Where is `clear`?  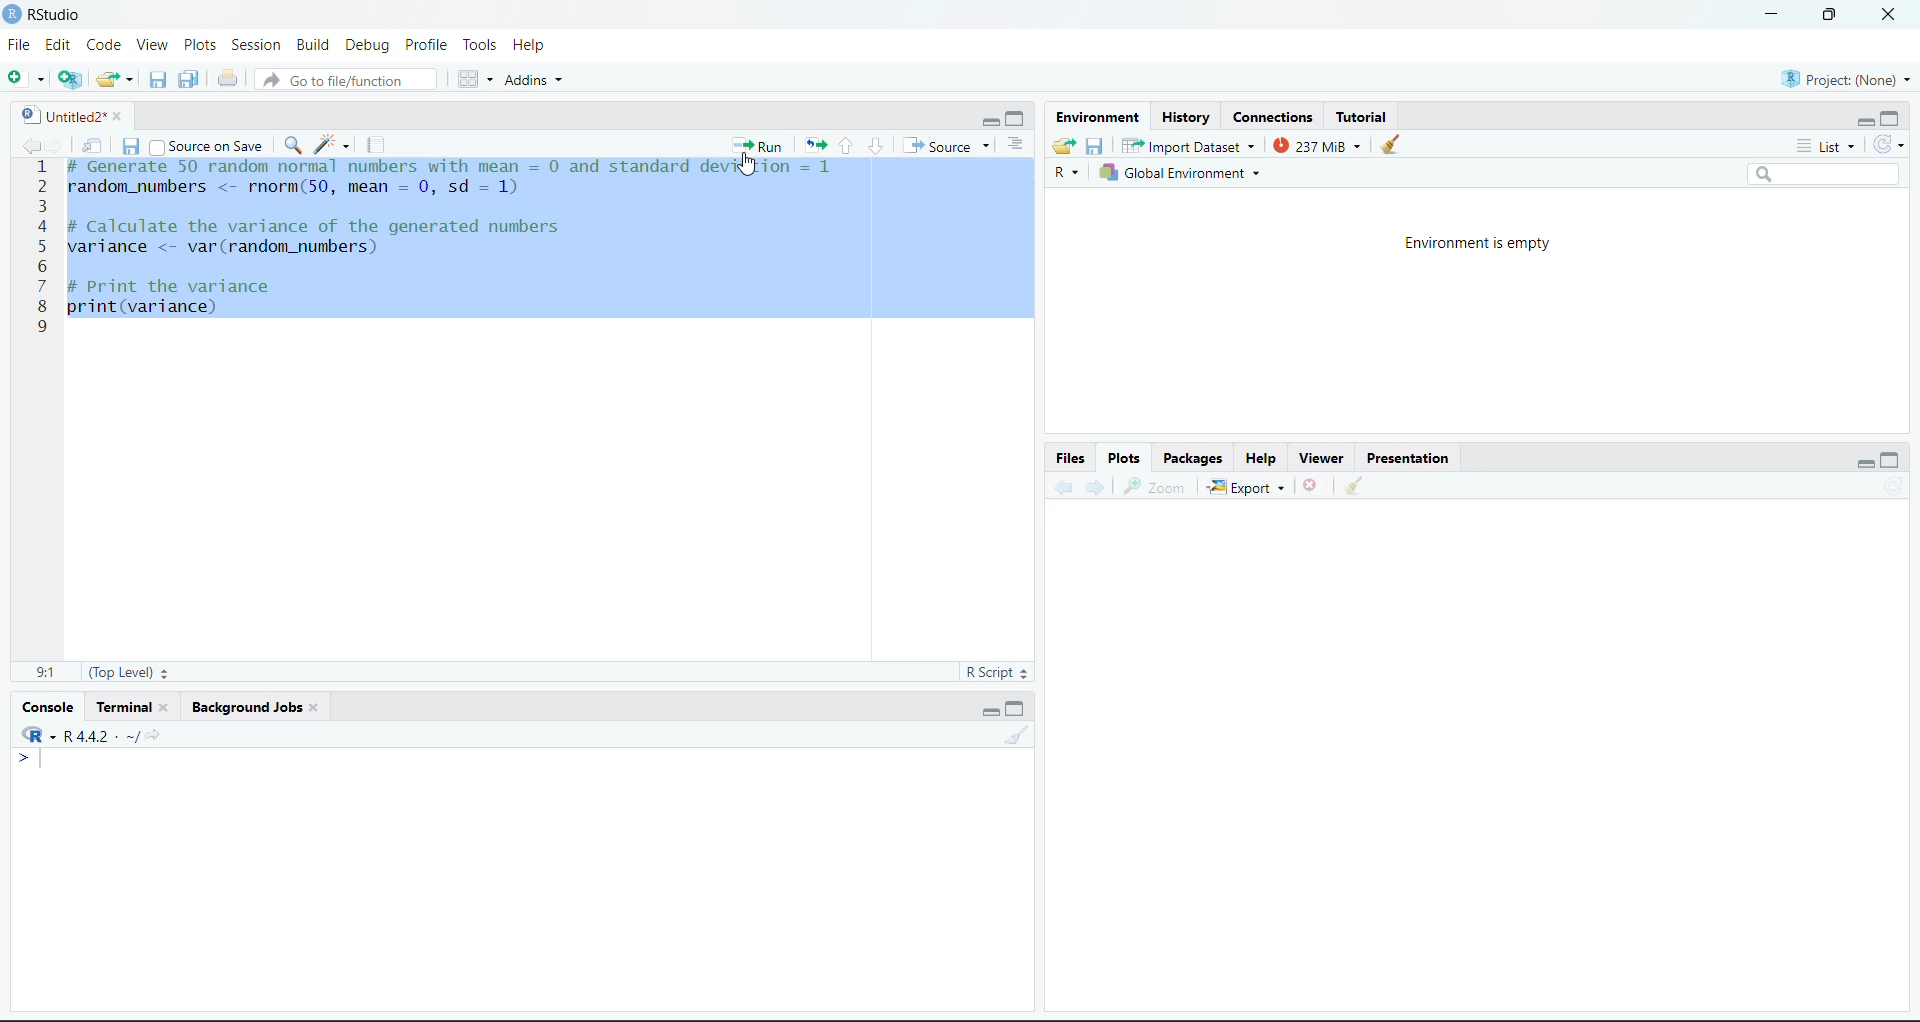 clear is located at coordinates (1354, 484).